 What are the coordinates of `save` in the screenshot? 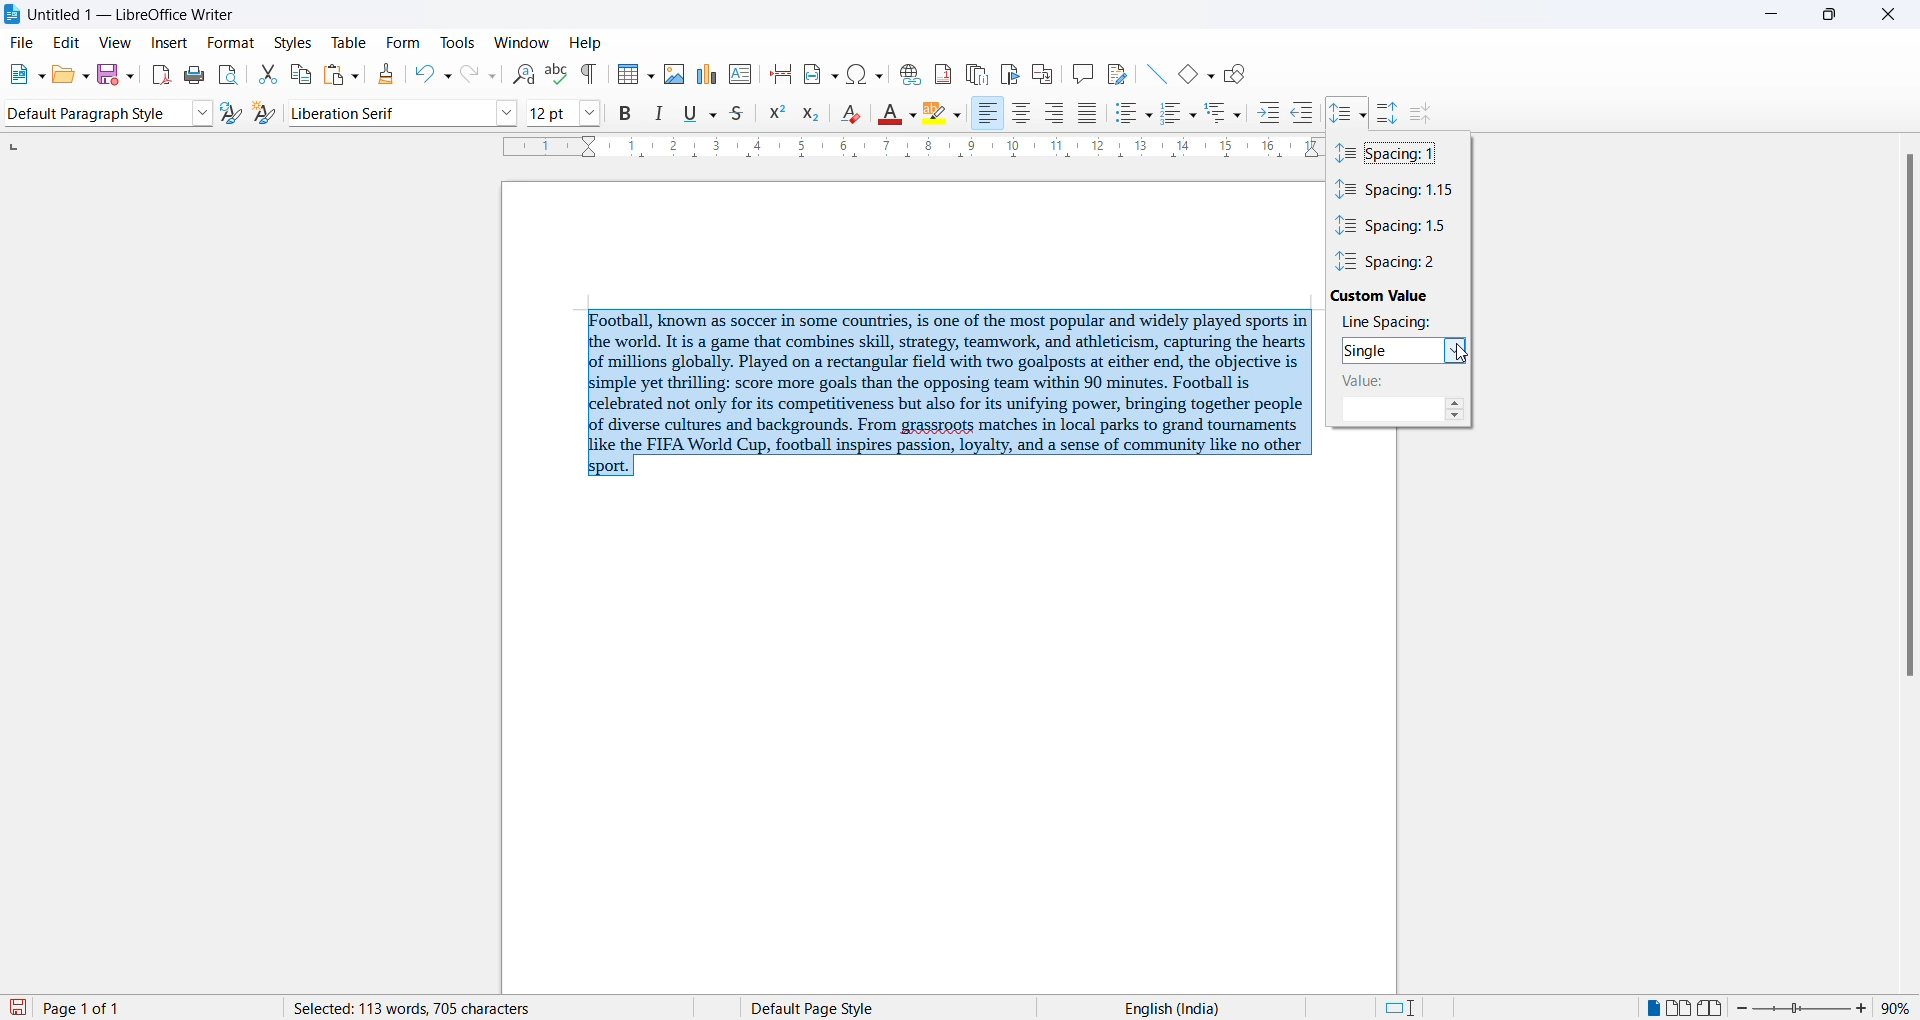 It's located at (104, 73).